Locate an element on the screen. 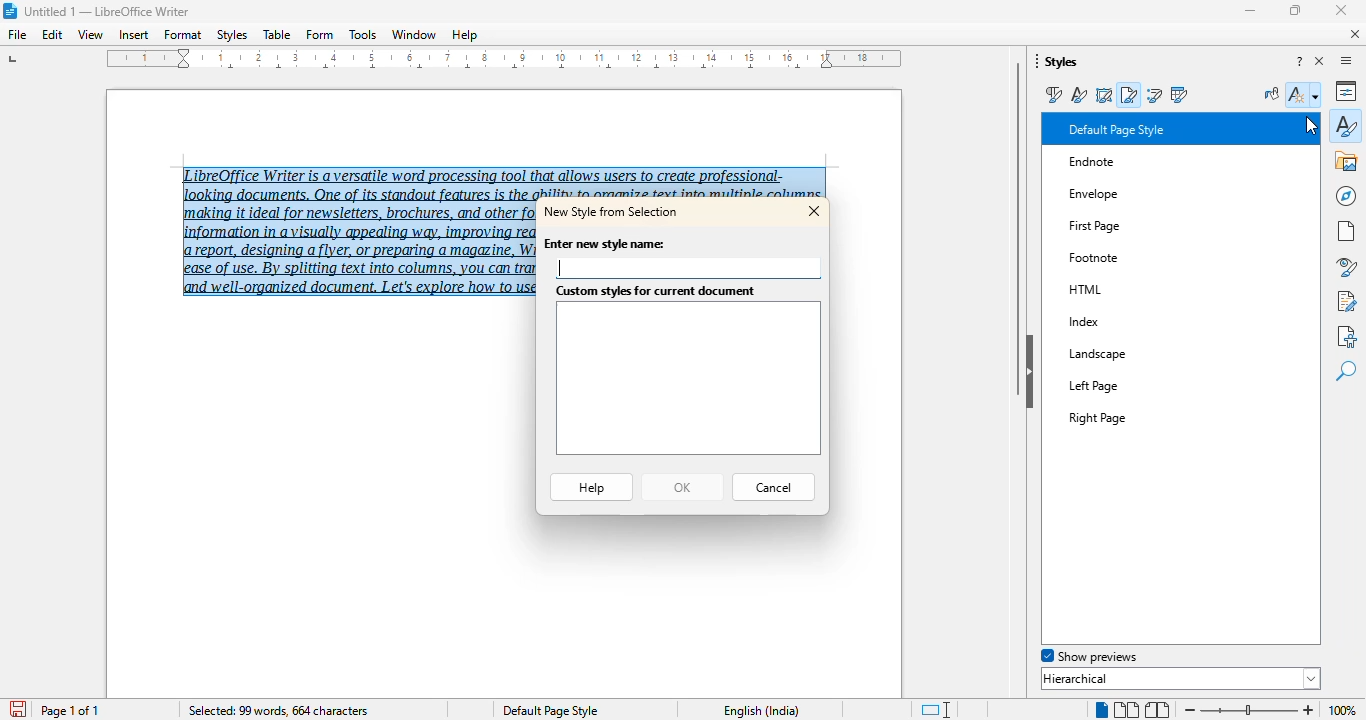  typing is located at coordinates (561, 268).